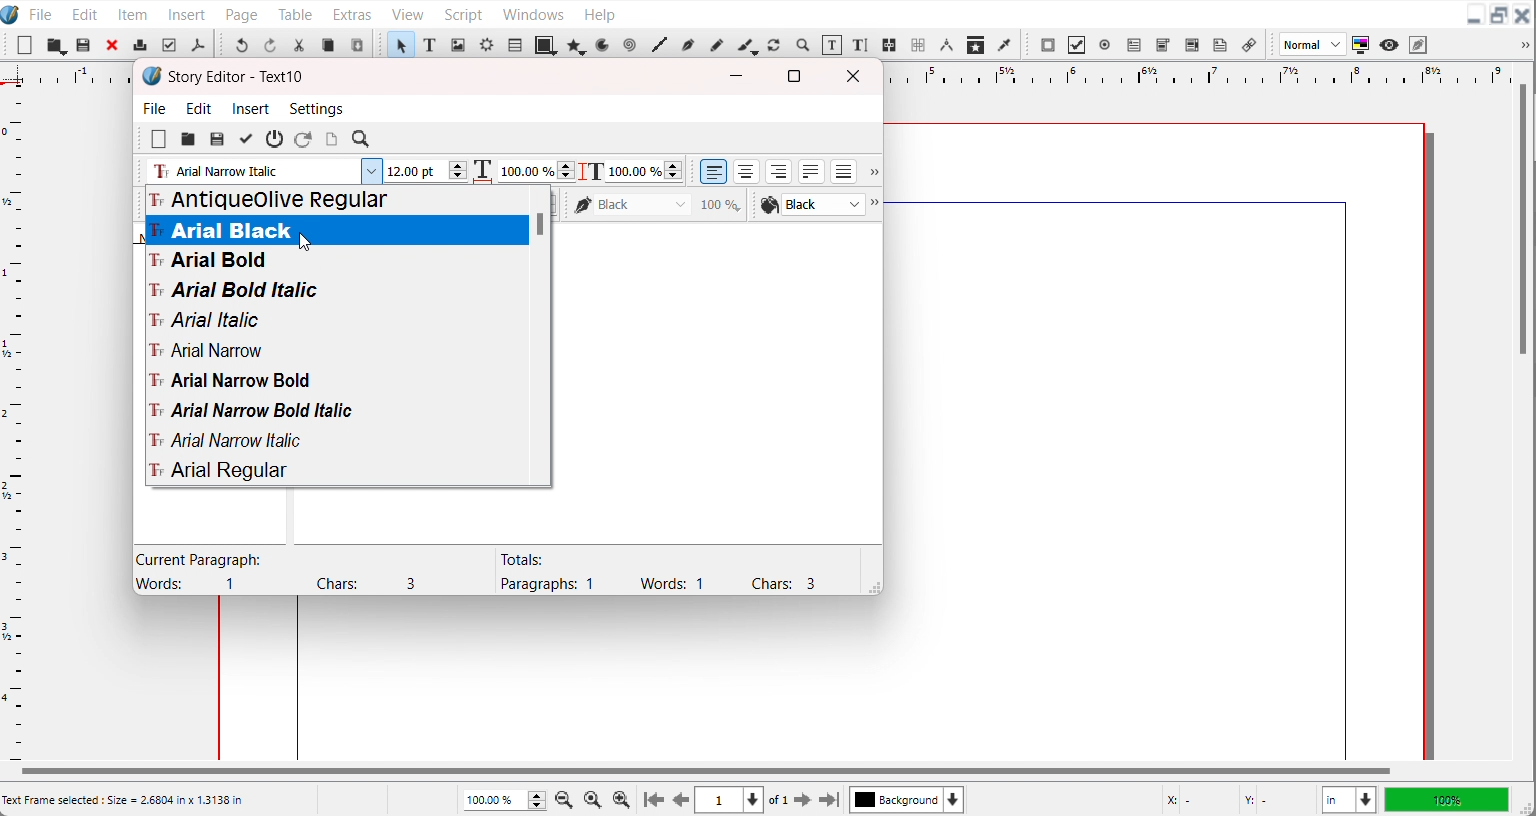 The height and width of the screenshot is (816, 1536). Describe the element at coordinates (187, 140) in the screenshot. I see `open` at that location.